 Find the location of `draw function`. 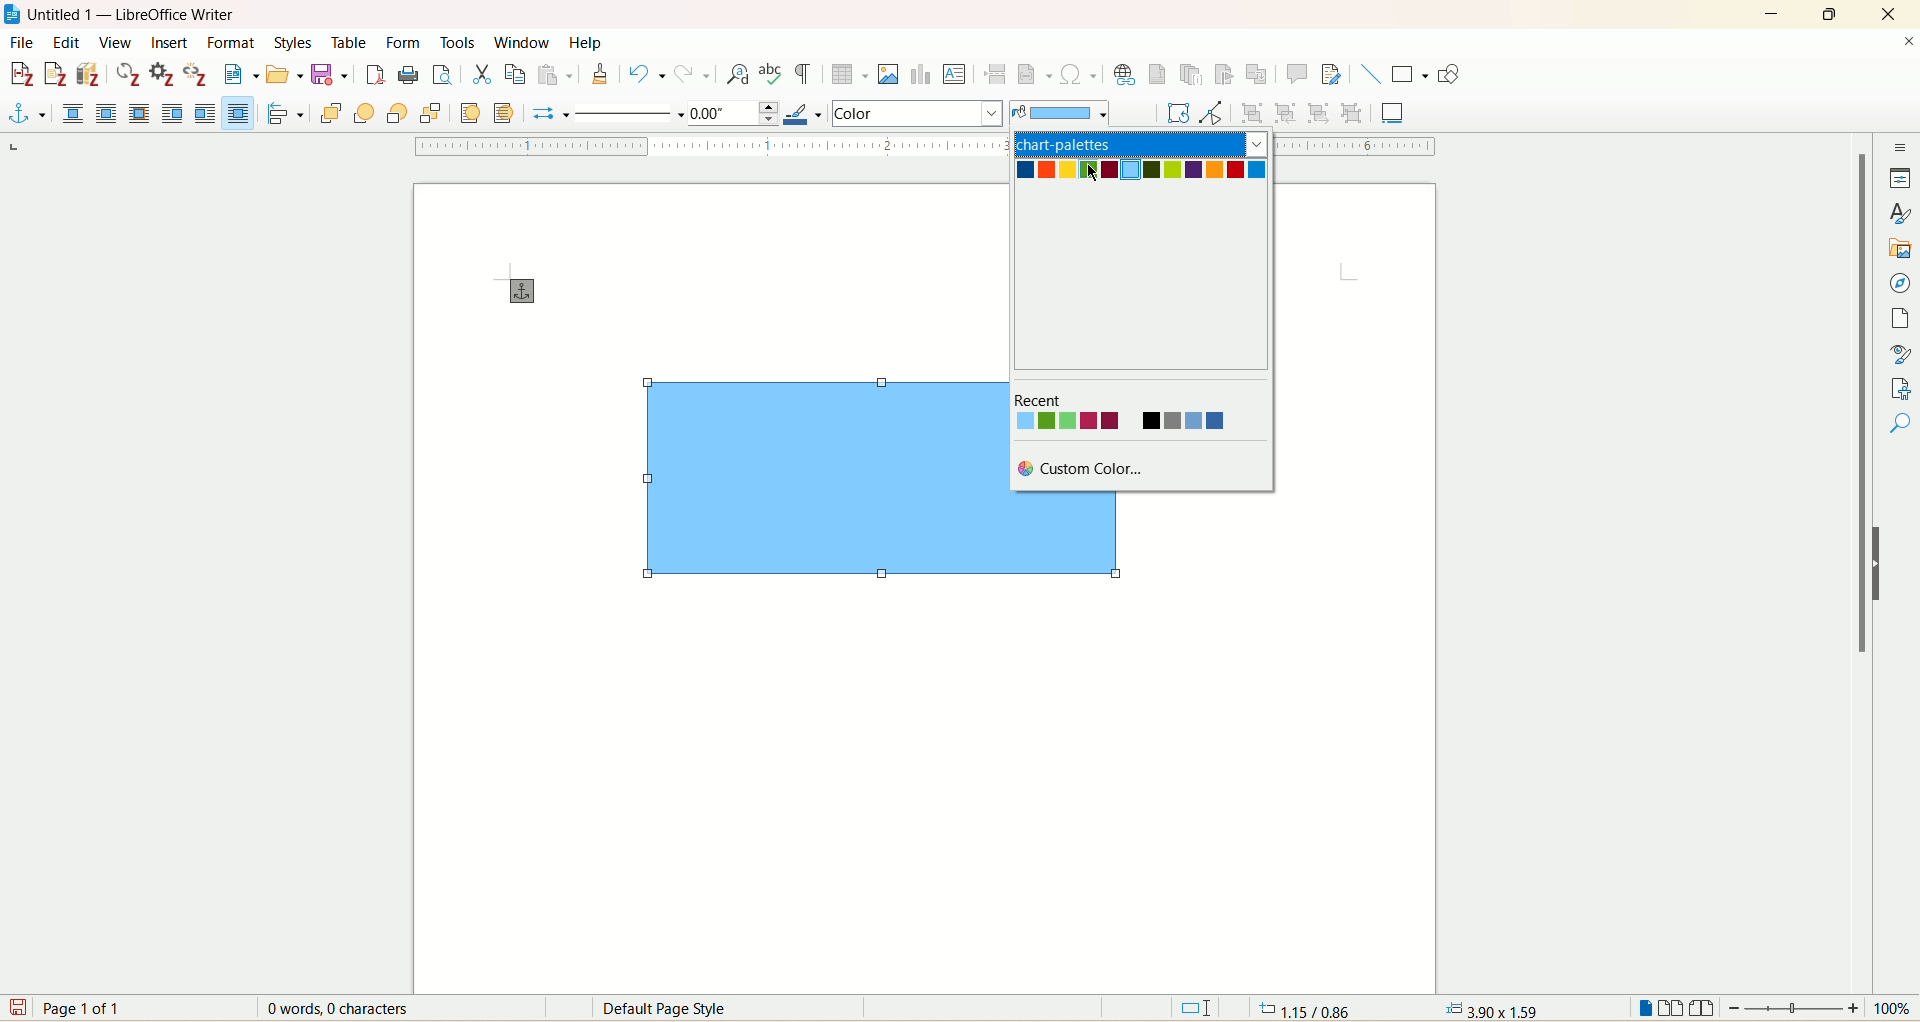

draw function is located at coordinates (1449, 77).